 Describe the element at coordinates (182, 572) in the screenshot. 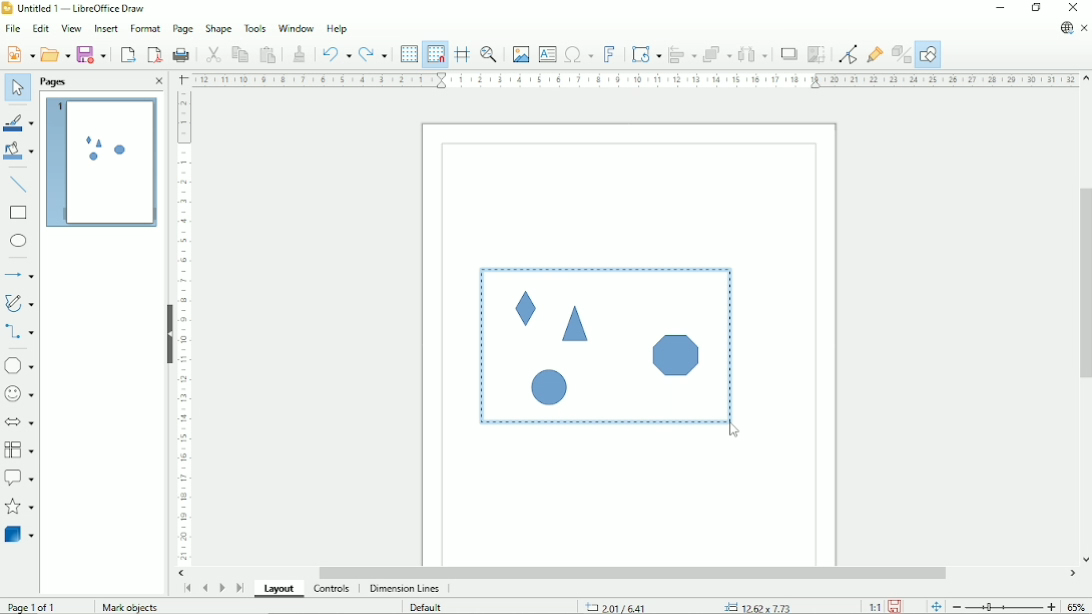

I see `Horizontal scroll button` at that location.